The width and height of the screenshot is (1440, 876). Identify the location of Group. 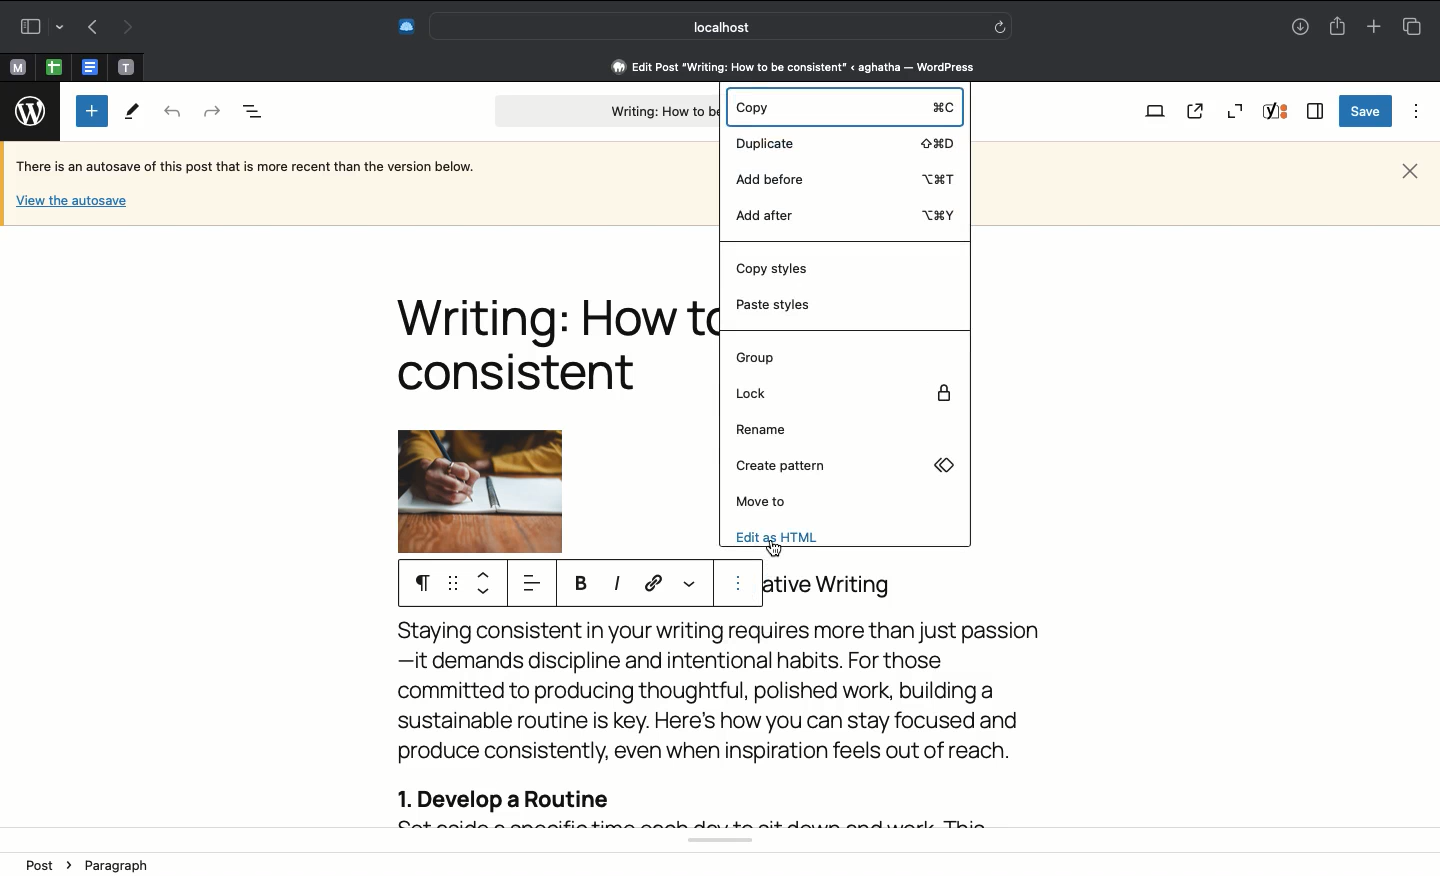
(754, 359).